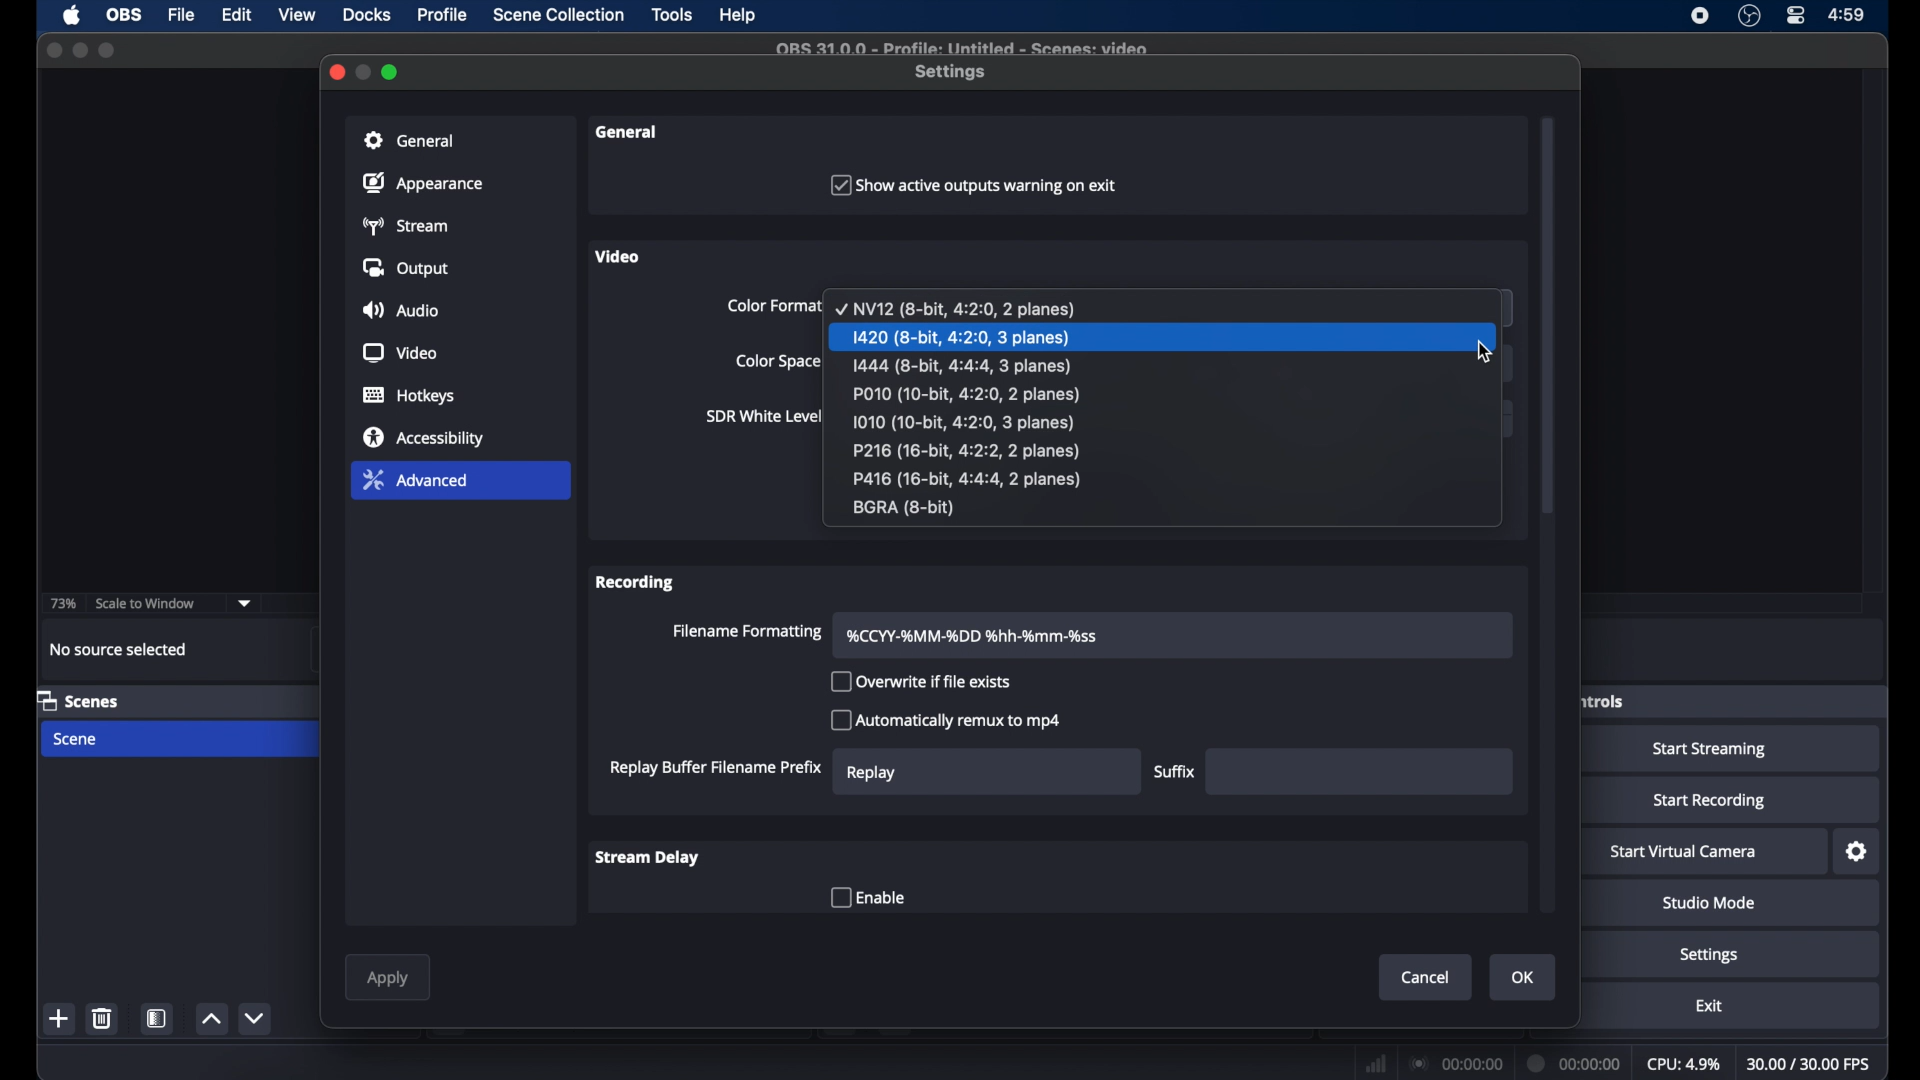  What do you see at coordinates (946, 720) in the screenshot?
I see `automatically remux to mp4` at bounding box center [946, 720].